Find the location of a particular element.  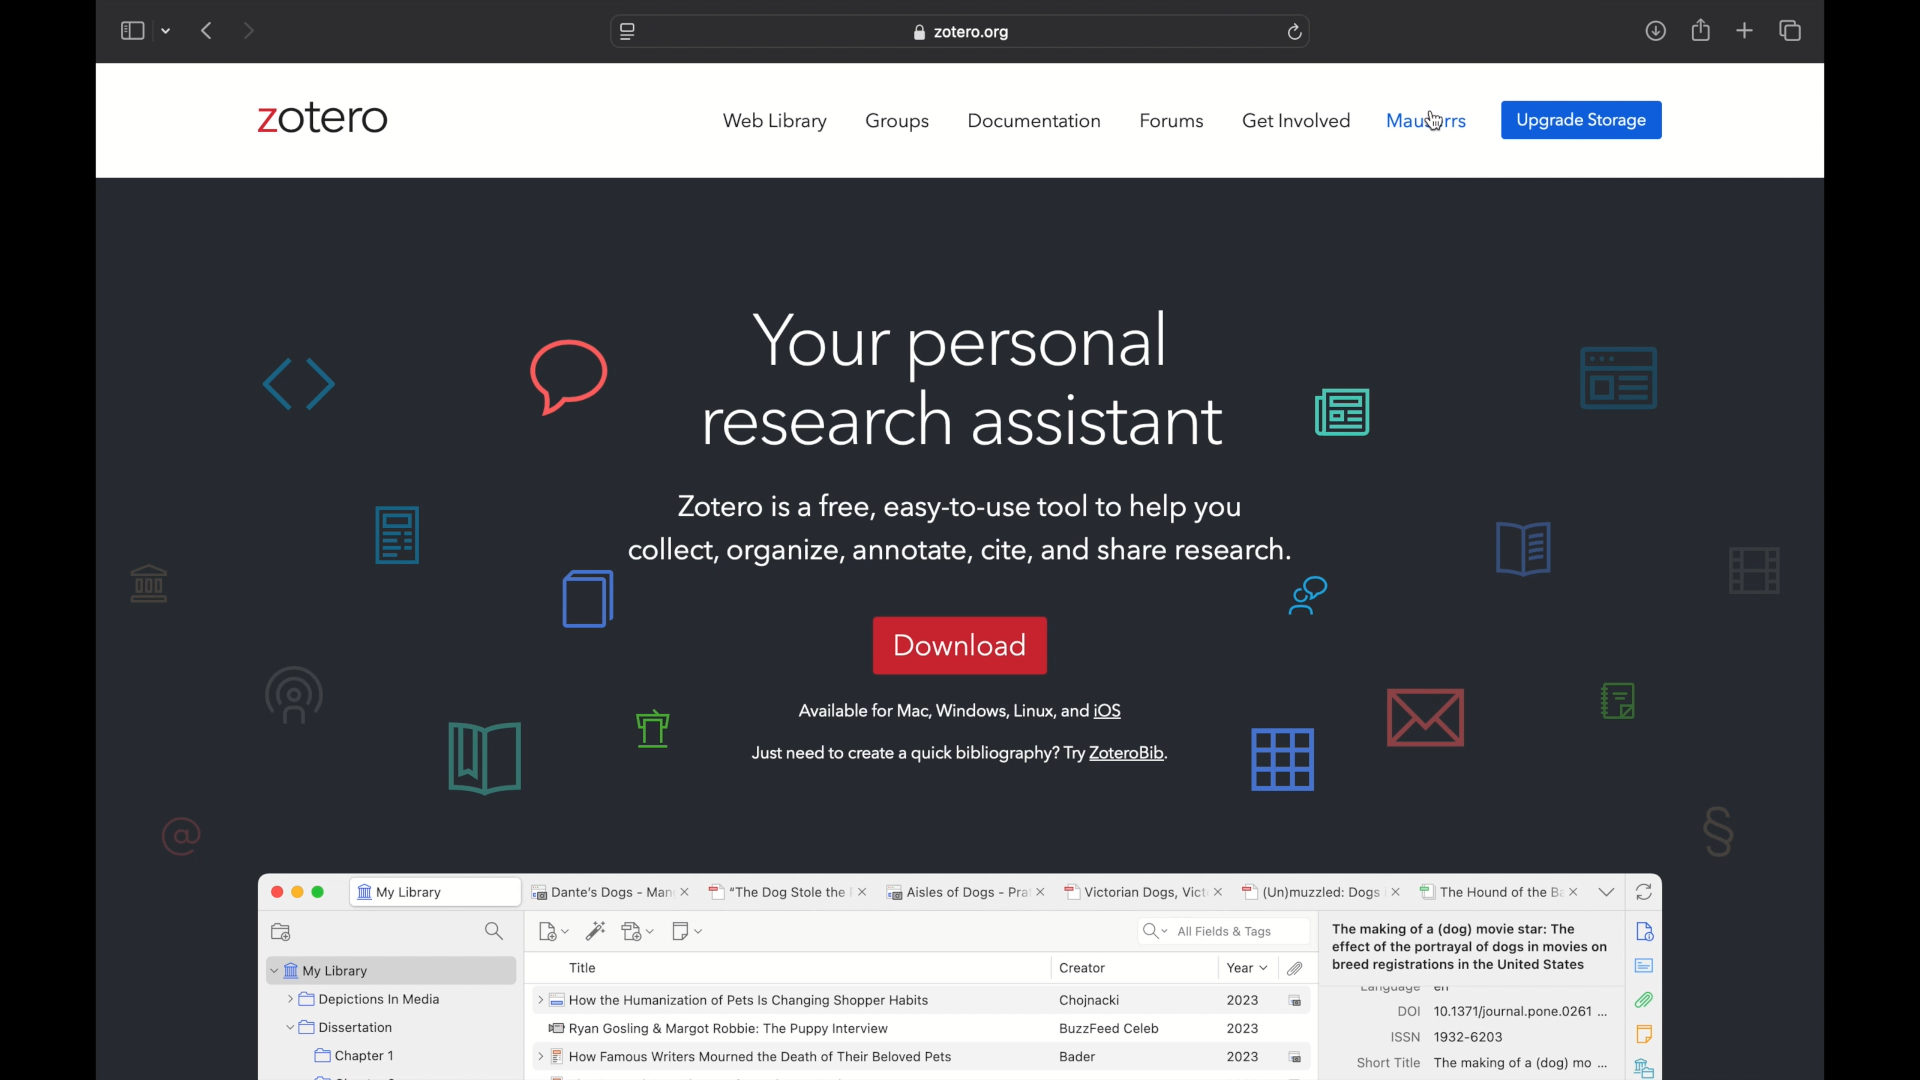

add is located at coordinates (1746, 30).